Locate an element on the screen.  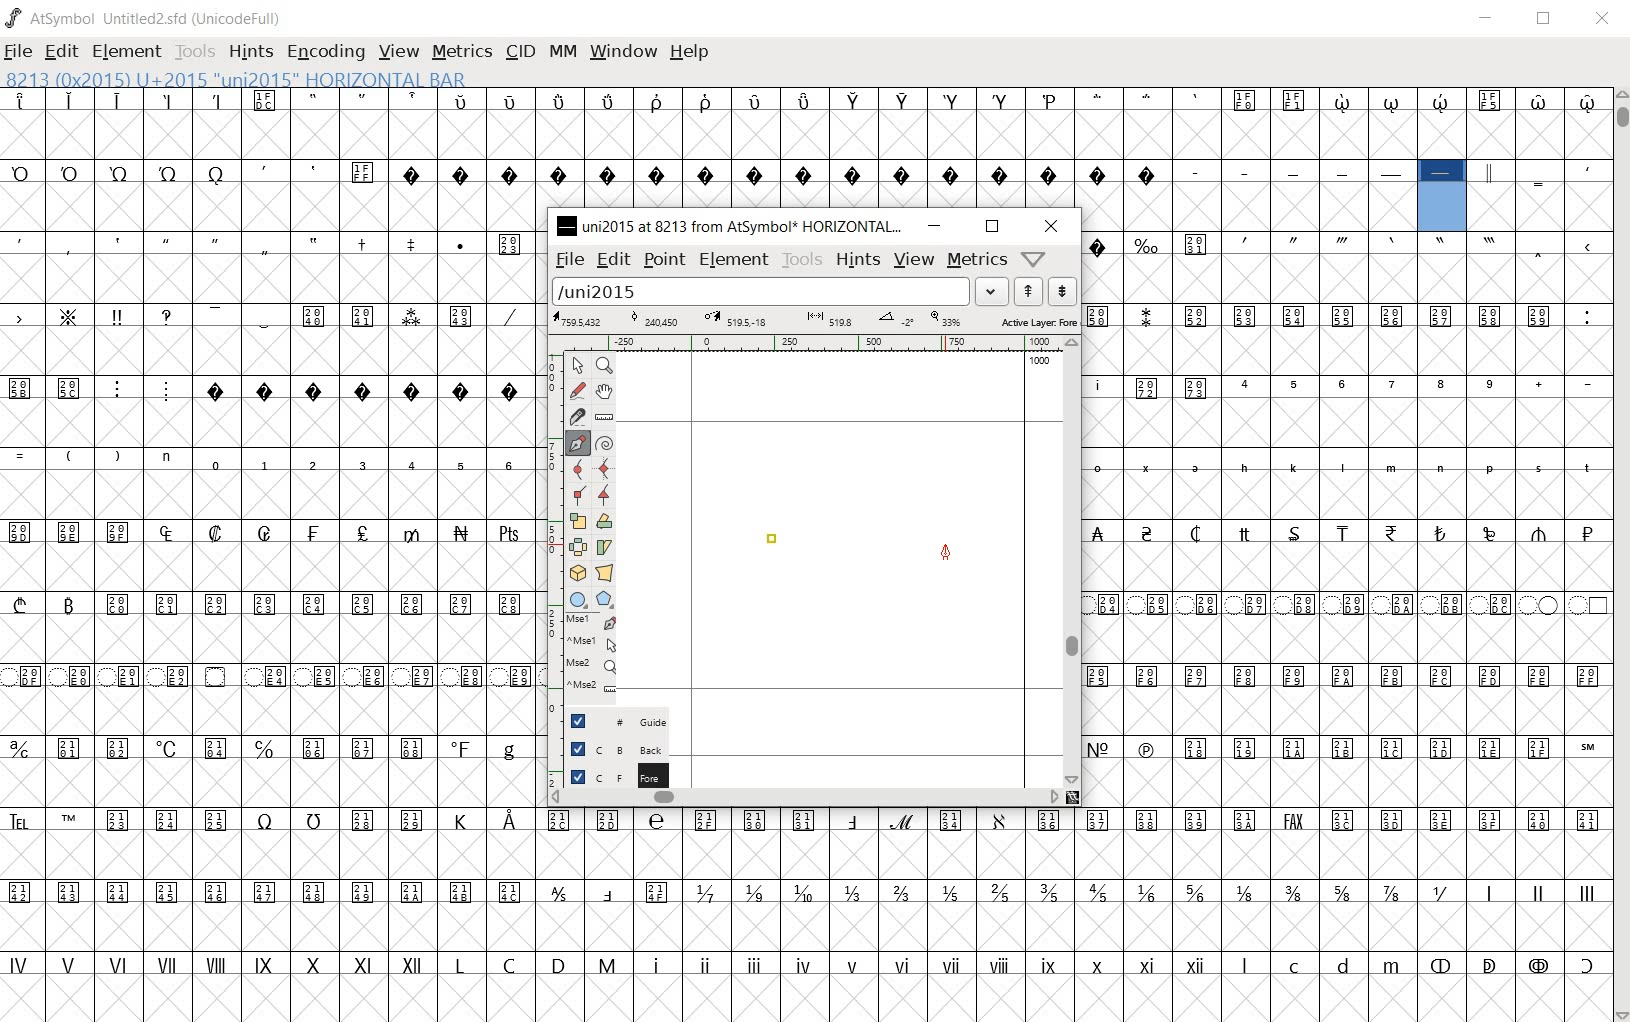
polygon or star is located at coordinates (605, 598).